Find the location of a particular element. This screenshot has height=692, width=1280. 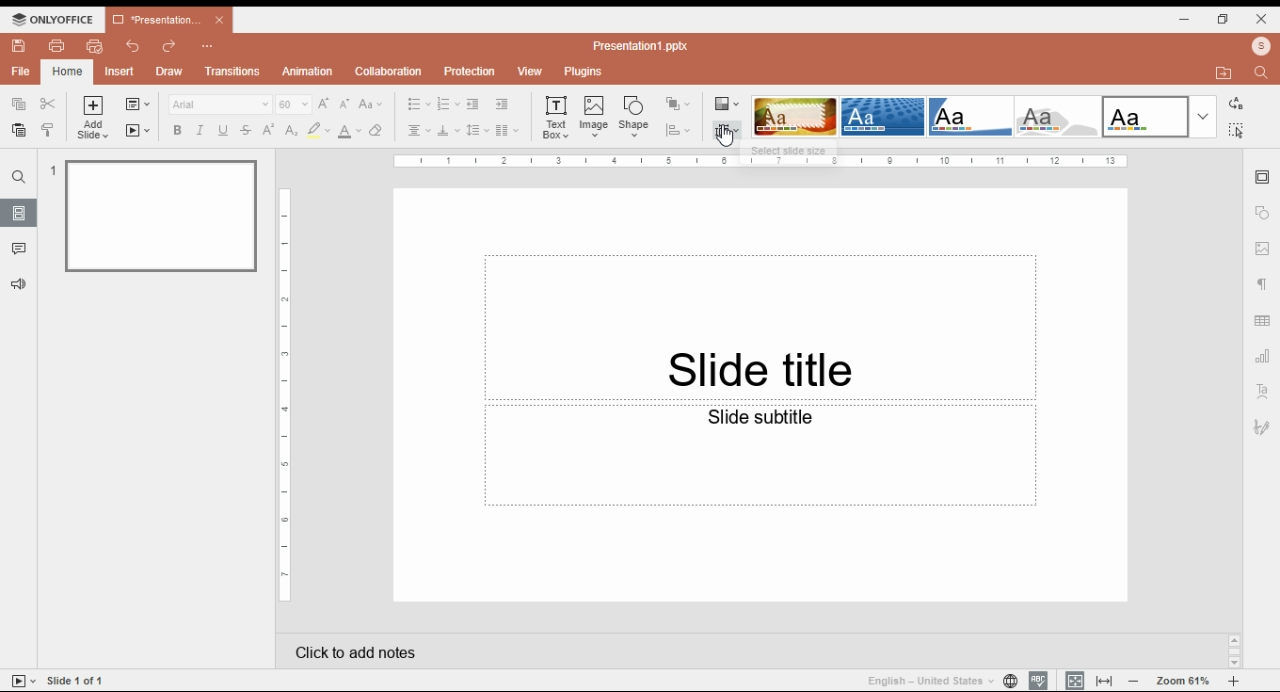

Slide 1 of 1 is located at coordinates (79, 680).